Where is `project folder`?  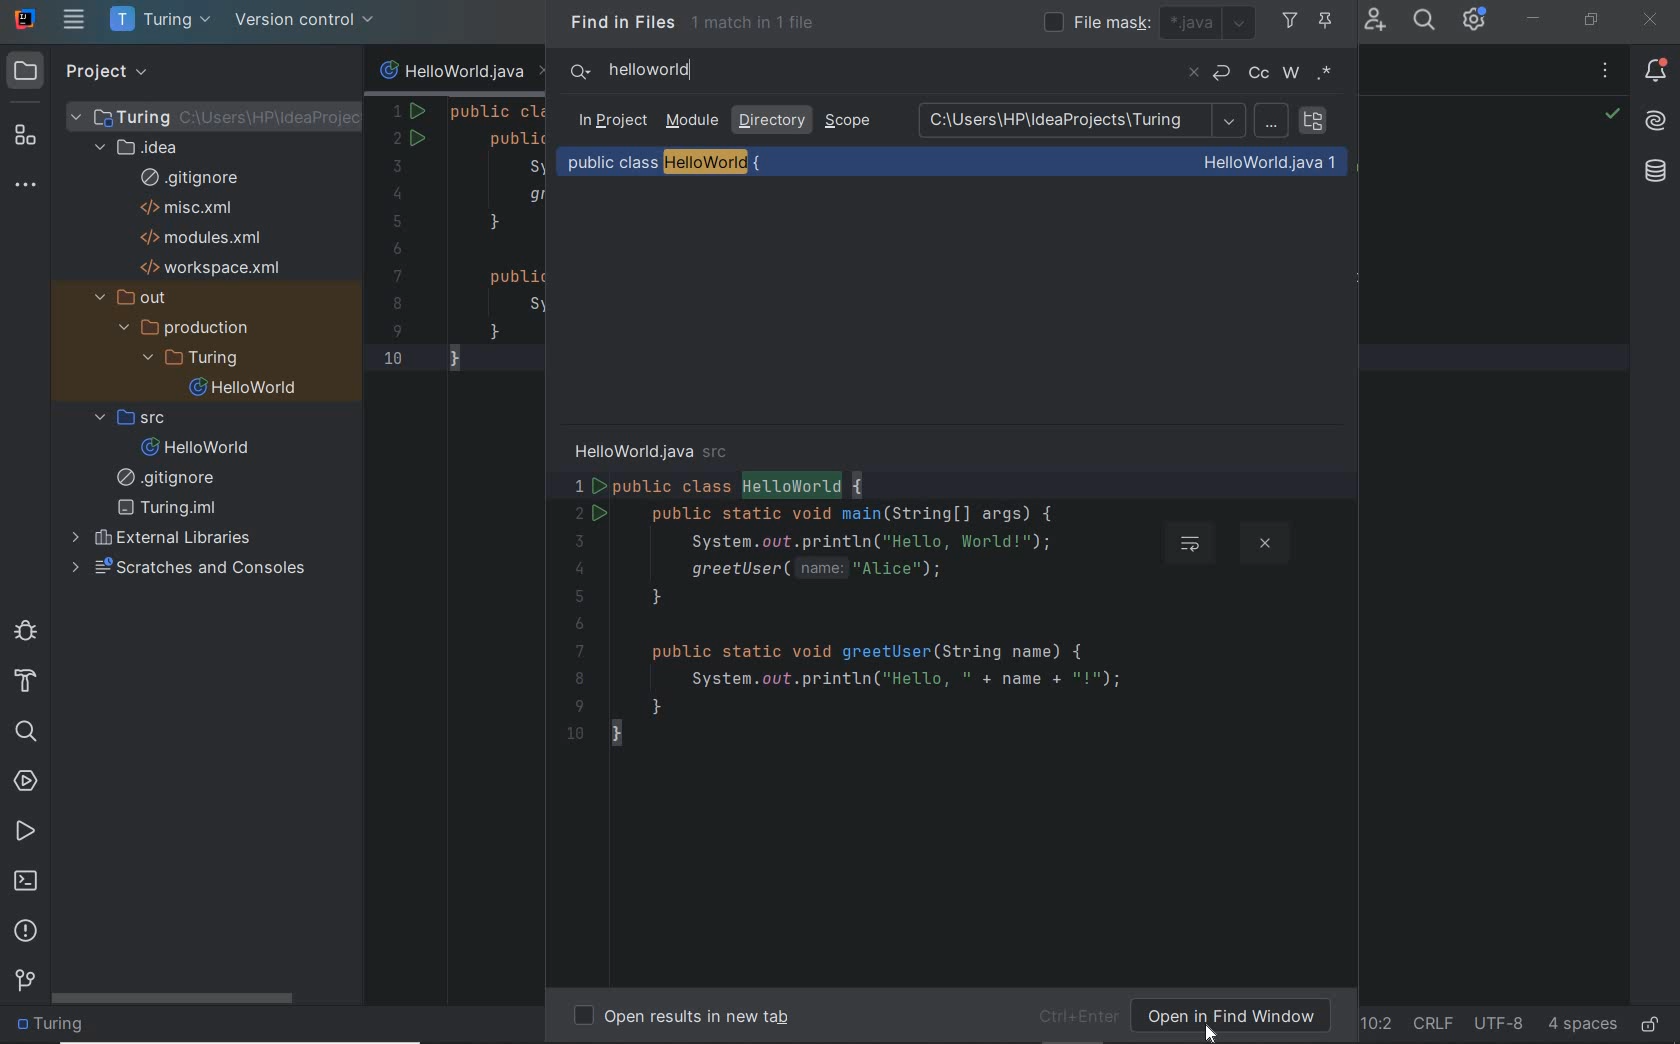 project folder is located at coordinates (196, 361).